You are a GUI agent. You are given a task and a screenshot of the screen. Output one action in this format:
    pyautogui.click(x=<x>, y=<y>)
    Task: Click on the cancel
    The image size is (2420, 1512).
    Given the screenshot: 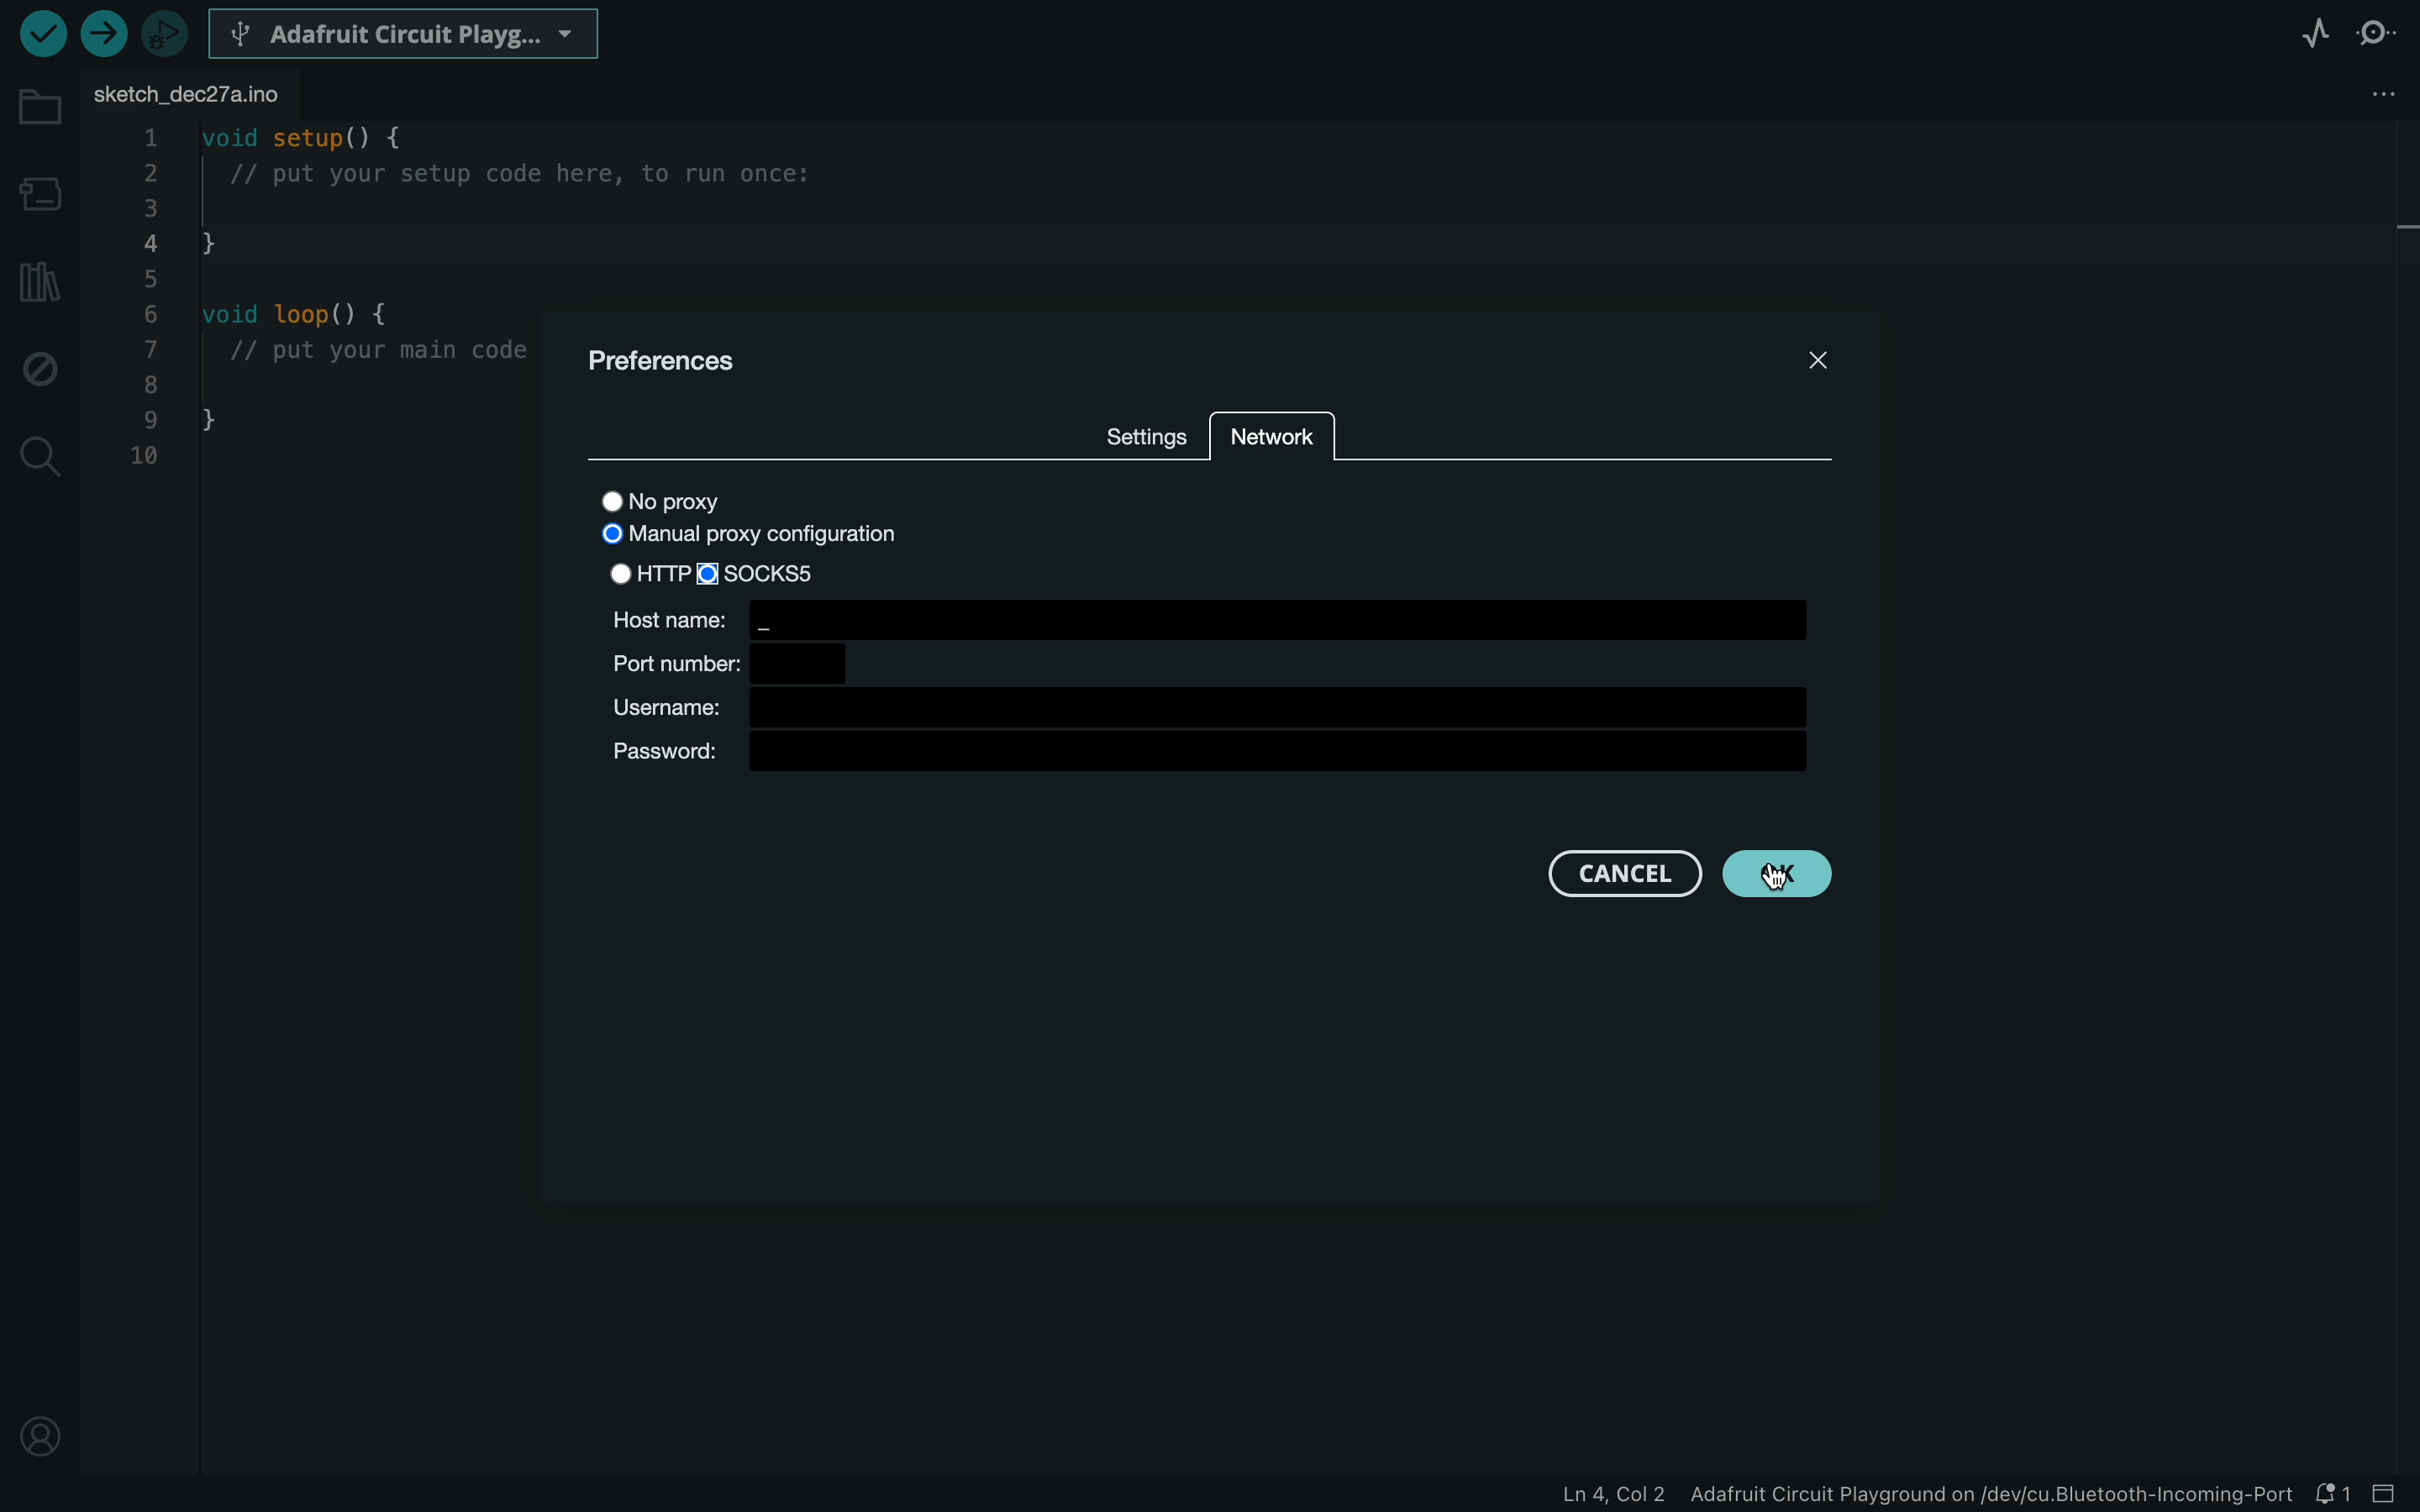 What is the action you would take?
    pyautogui.click(x=1614, y=879)
    